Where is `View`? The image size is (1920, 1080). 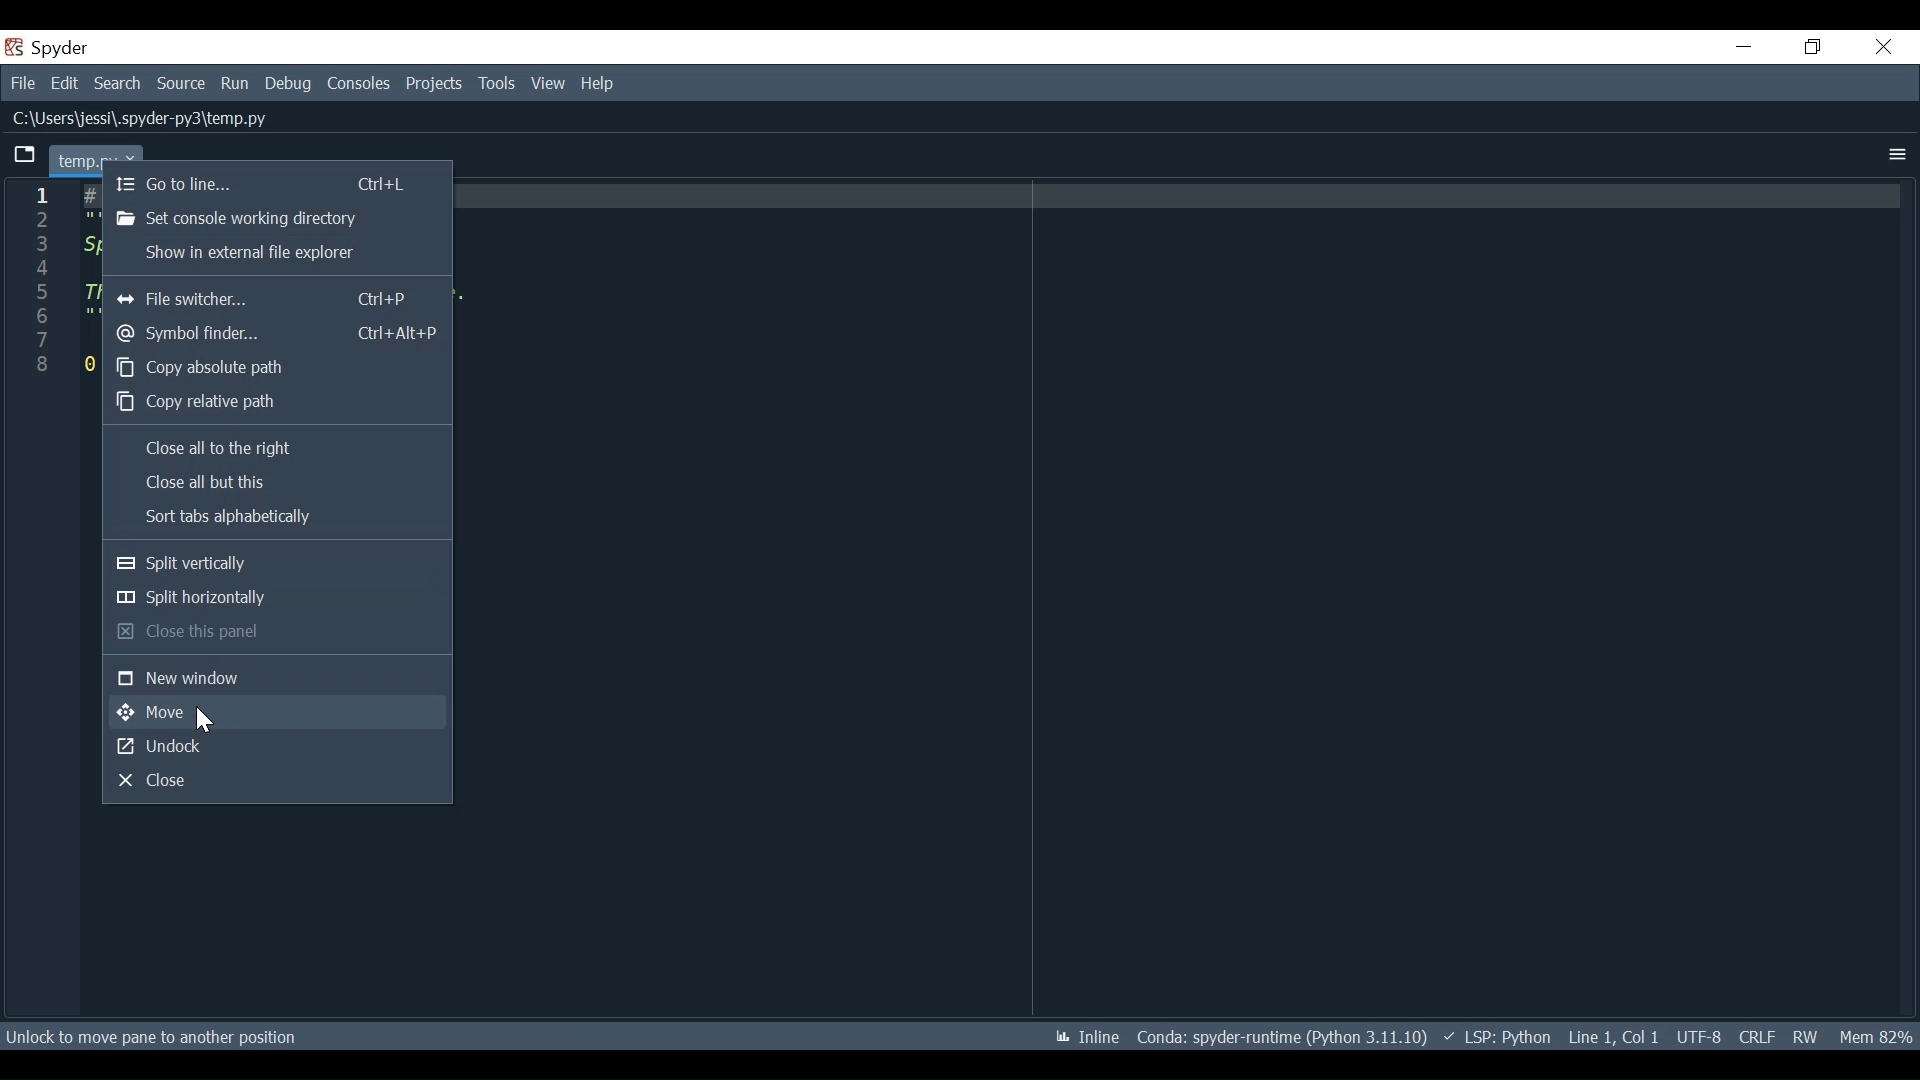
View is located at coordinates (549, 84).